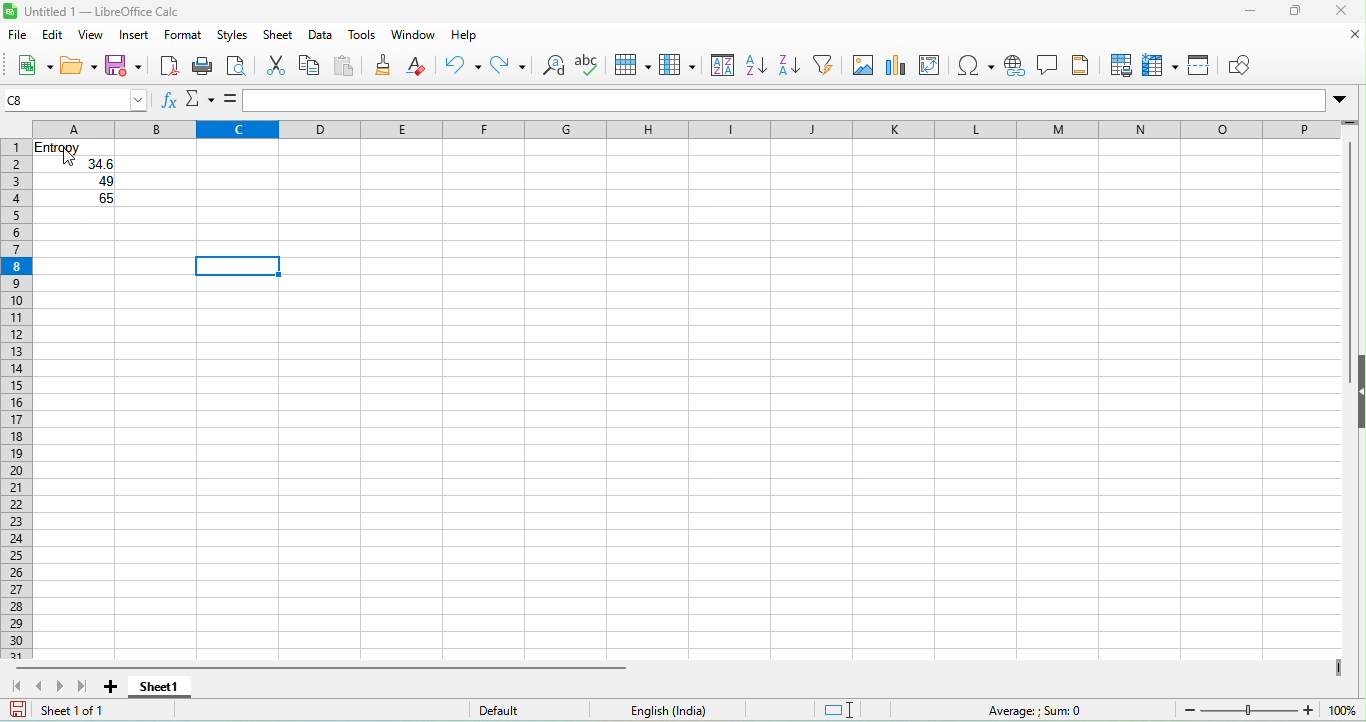 The height and width of the screenshot is (722, 1366). I want to click on clear direct formatting, so click(419, 69).